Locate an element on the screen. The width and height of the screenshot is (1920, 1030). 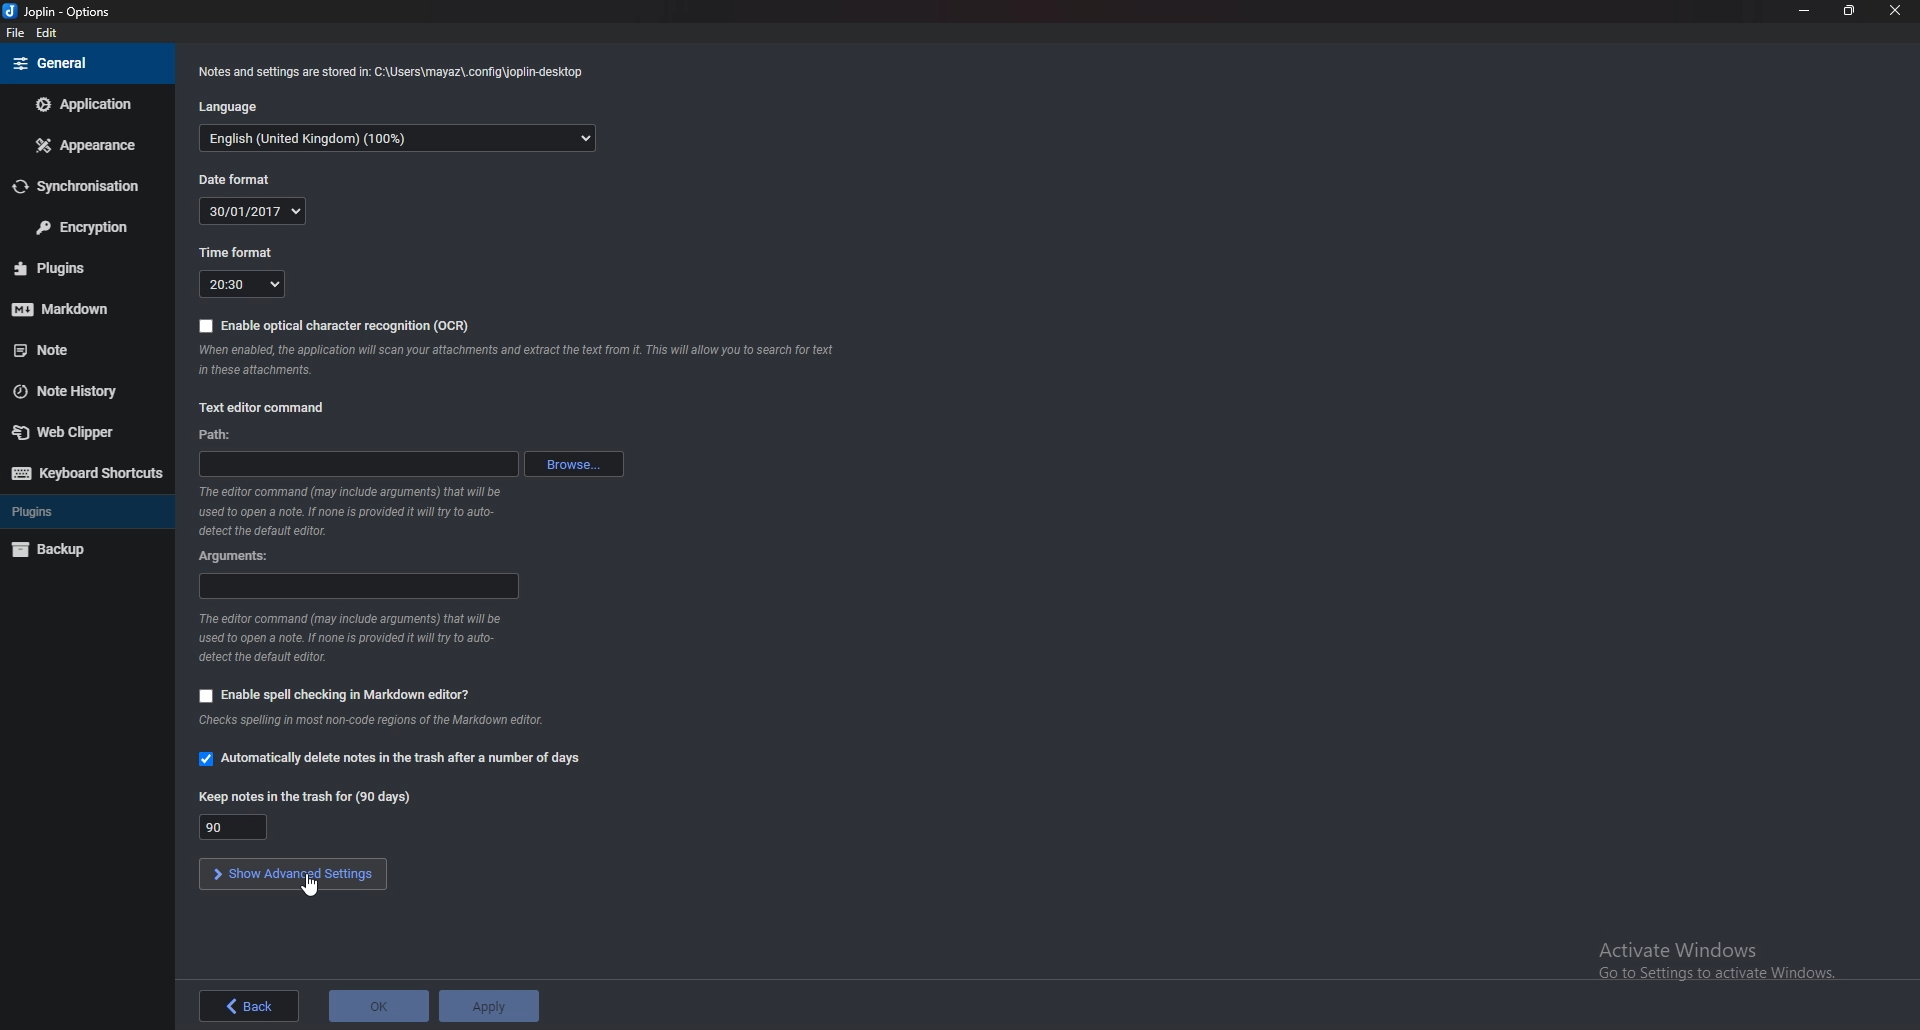
path is located at coordinates (357, 465).